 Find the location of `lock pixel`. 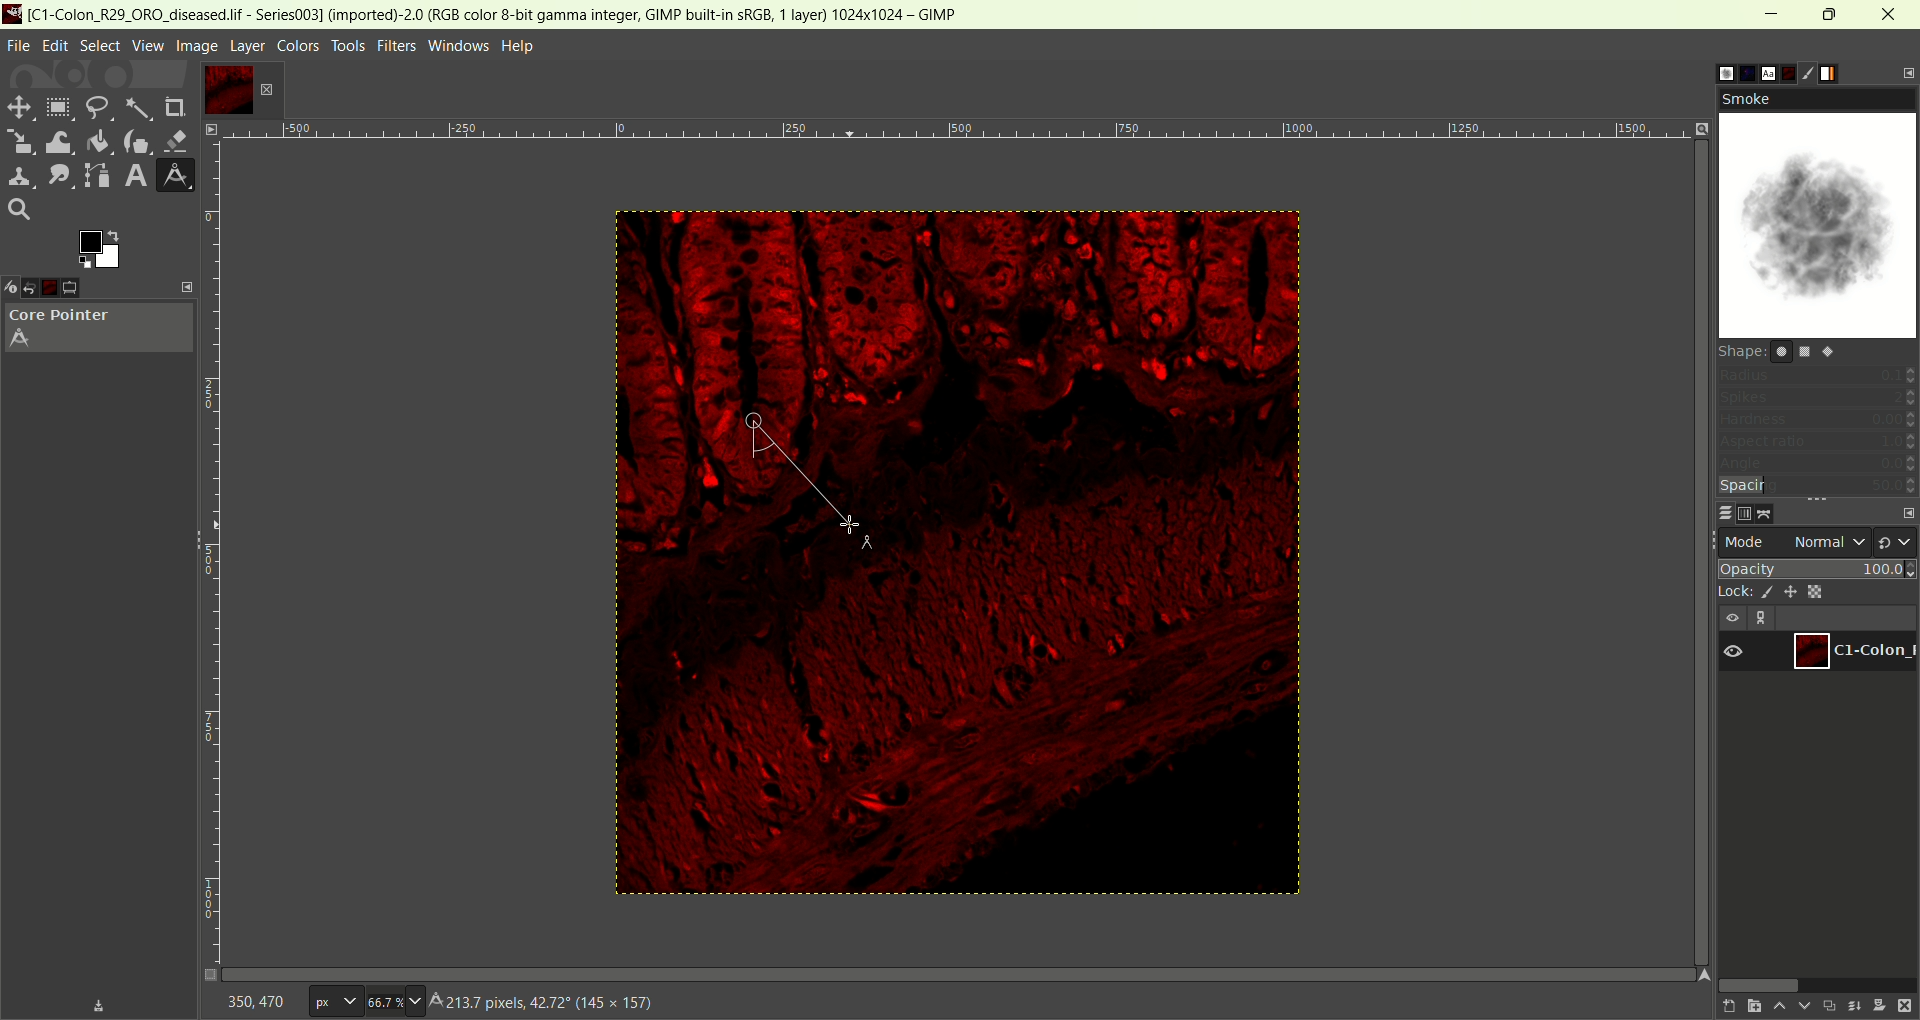

lock pixel is located at coordinates (1762, 593).